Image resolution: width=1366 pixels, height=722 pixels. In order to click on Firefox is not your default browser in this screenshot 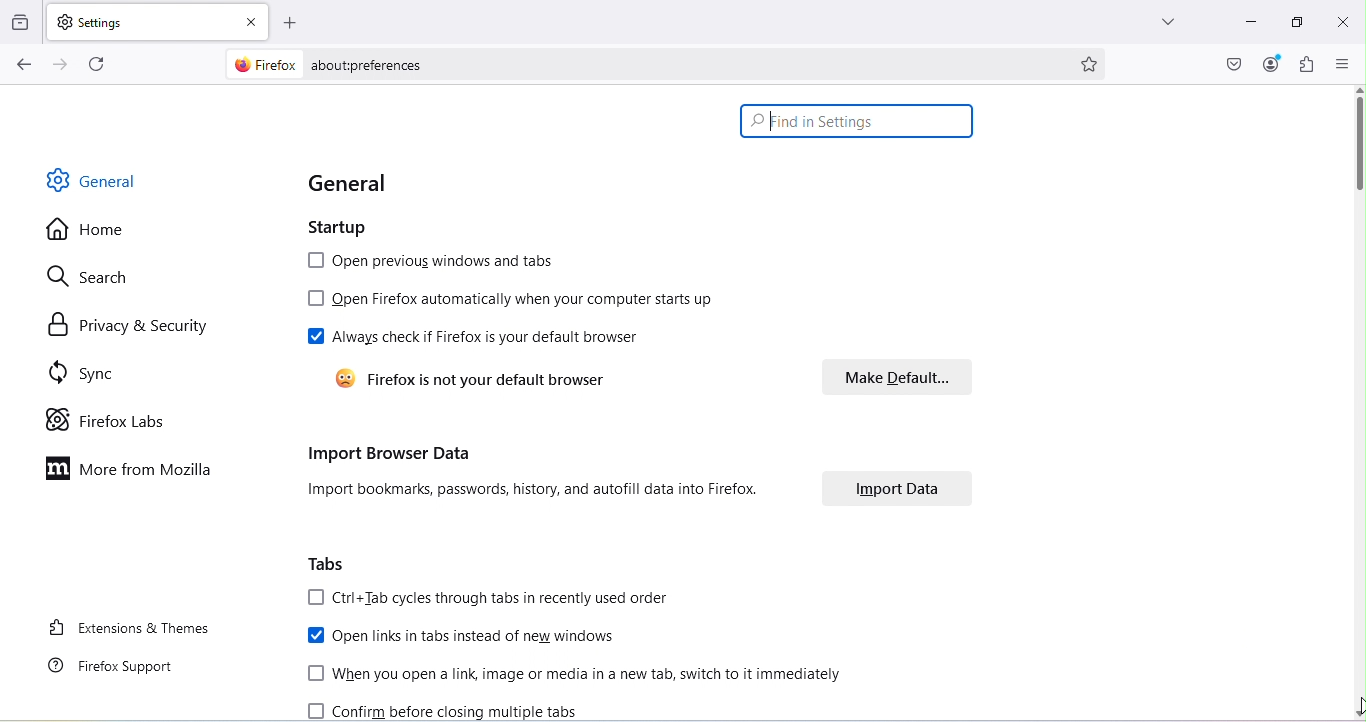, I will do `click(514, 385)`.